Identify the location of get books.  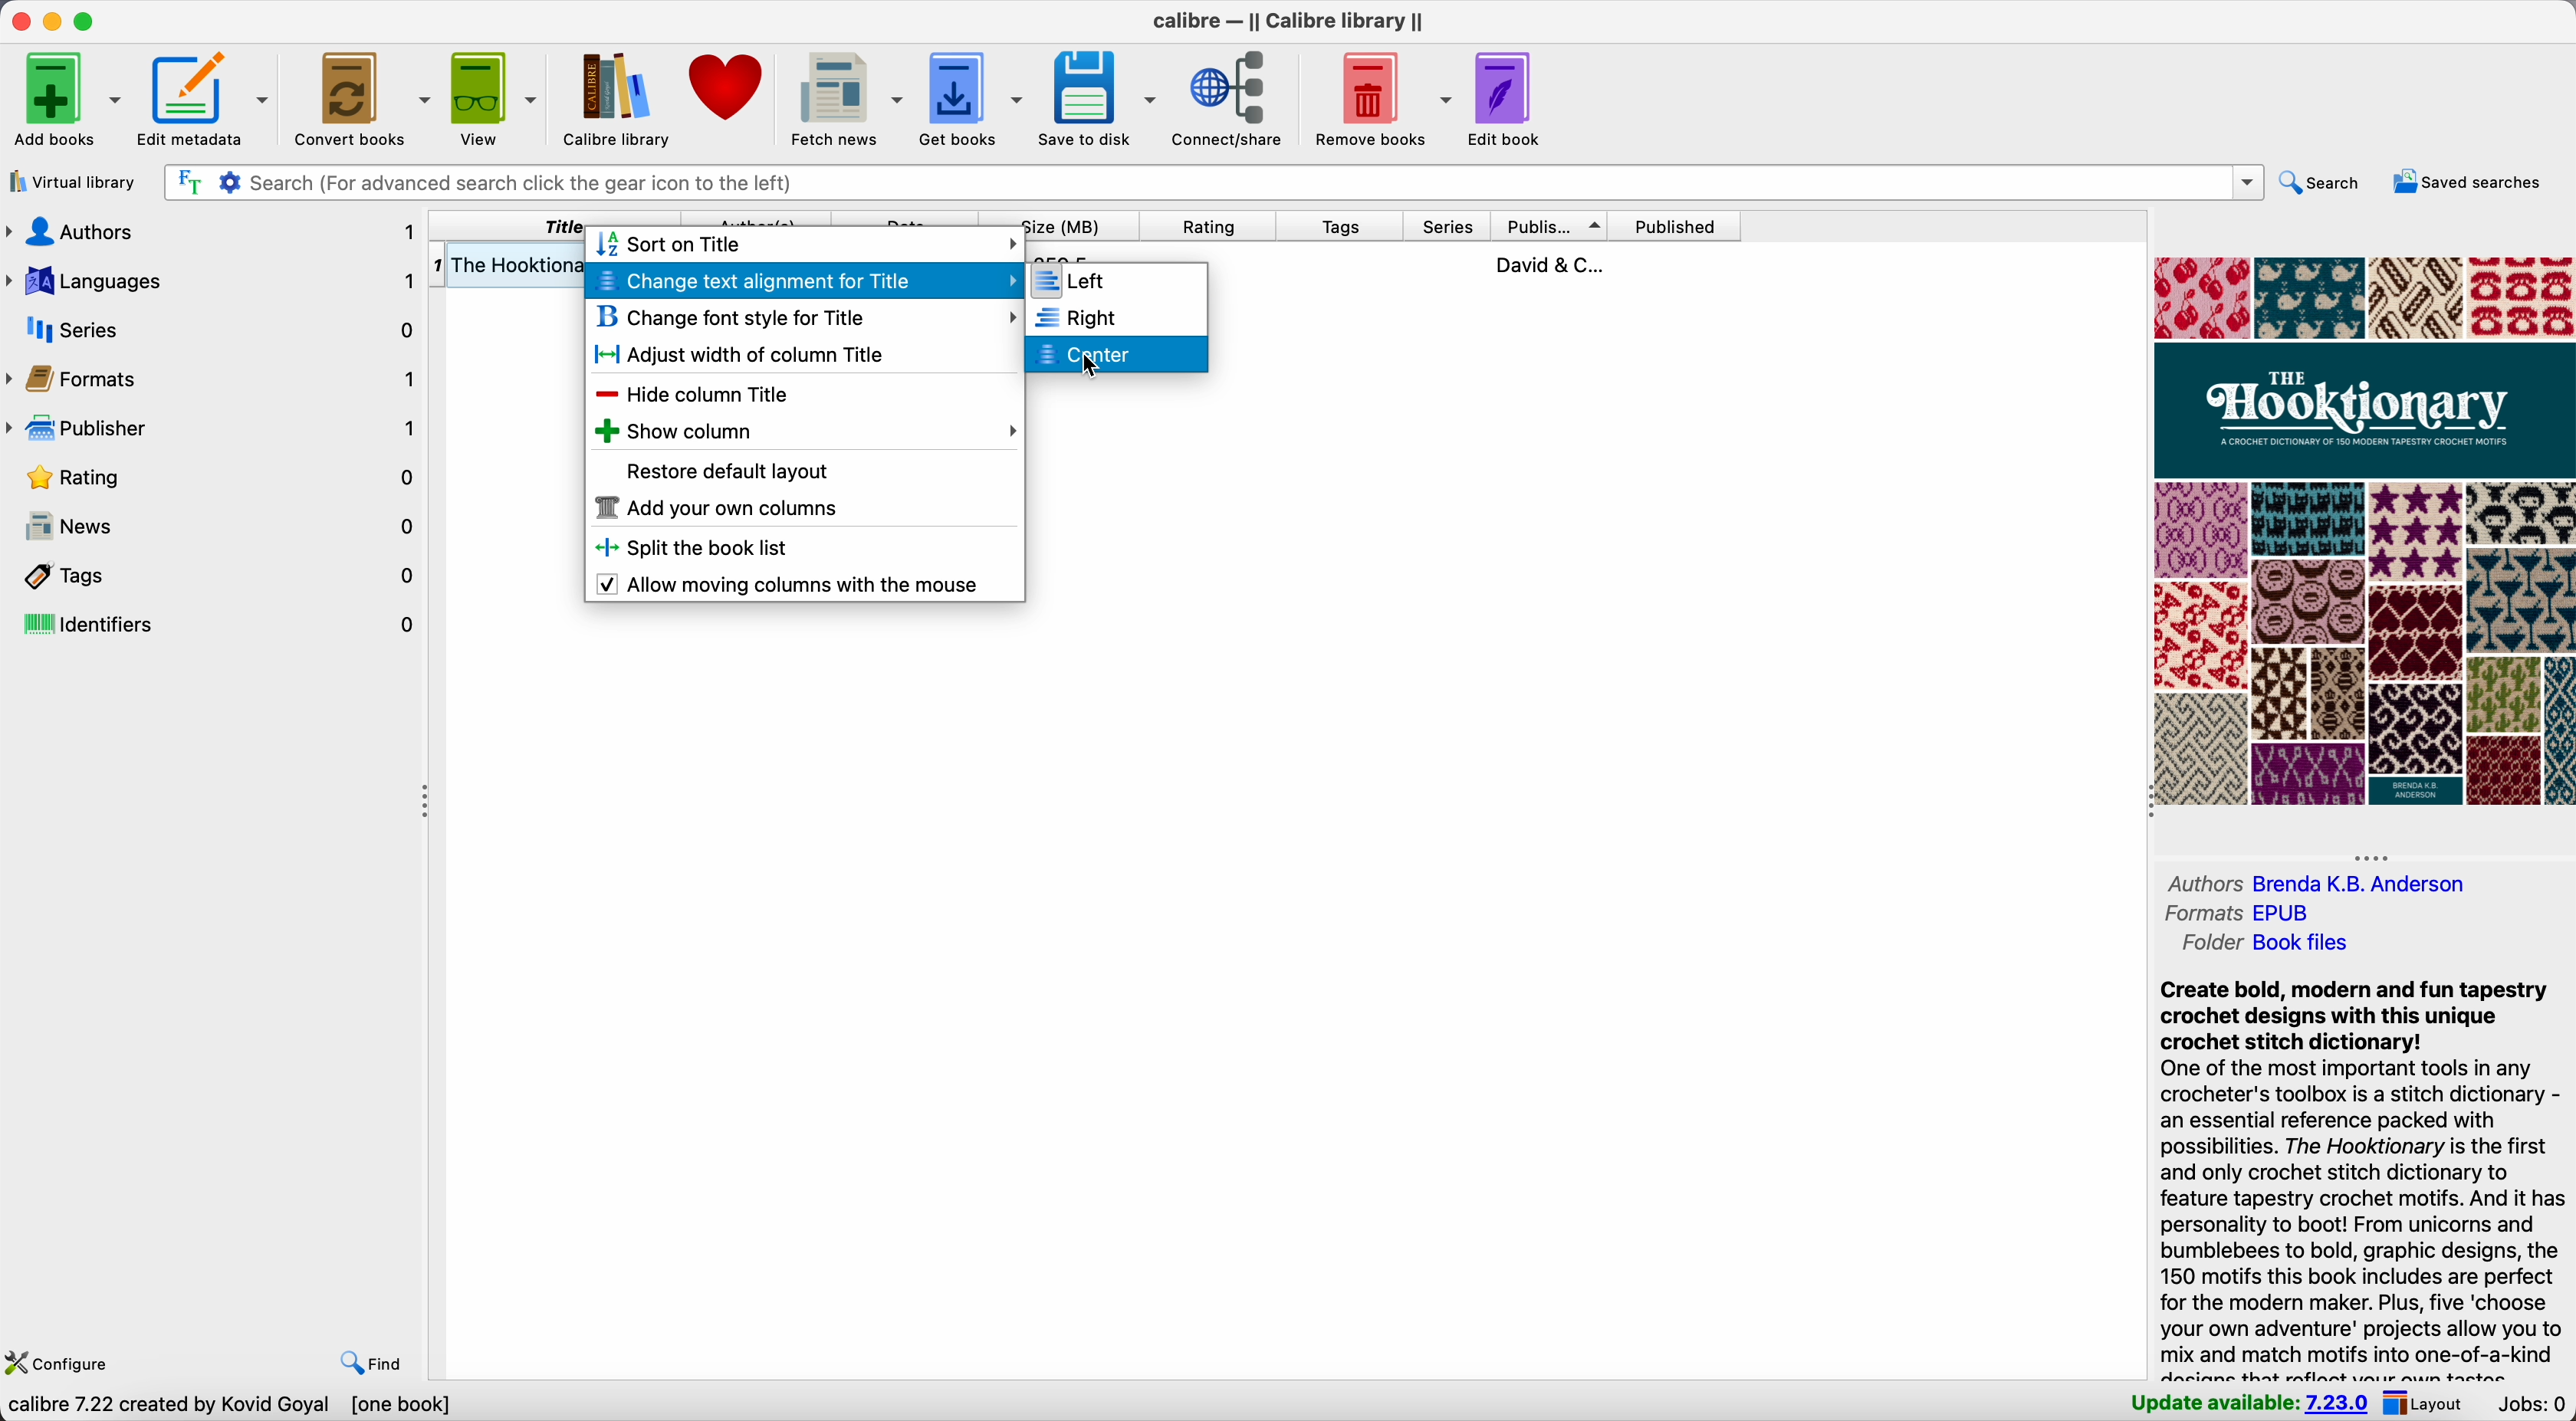
(974, 102).